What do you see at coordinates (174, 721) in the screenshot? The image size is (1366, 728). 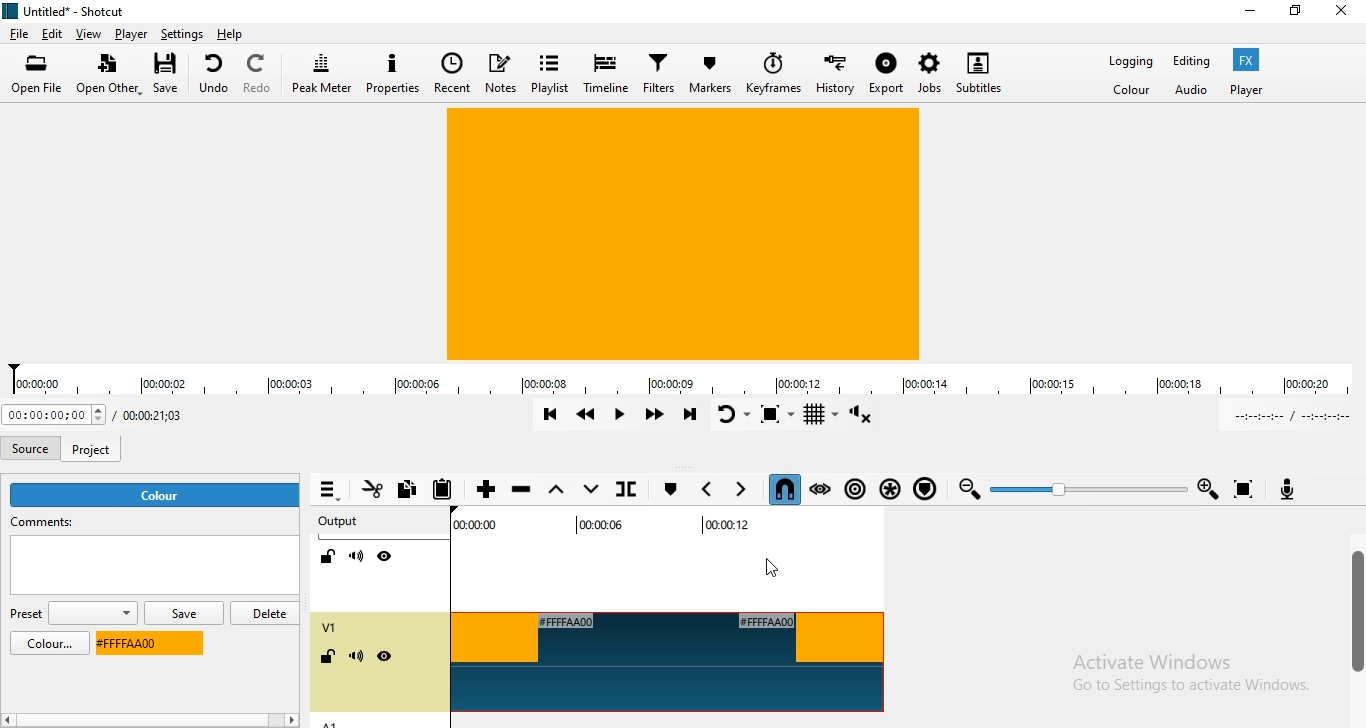 I see `scroll bar` at bounding box center [174, 721].